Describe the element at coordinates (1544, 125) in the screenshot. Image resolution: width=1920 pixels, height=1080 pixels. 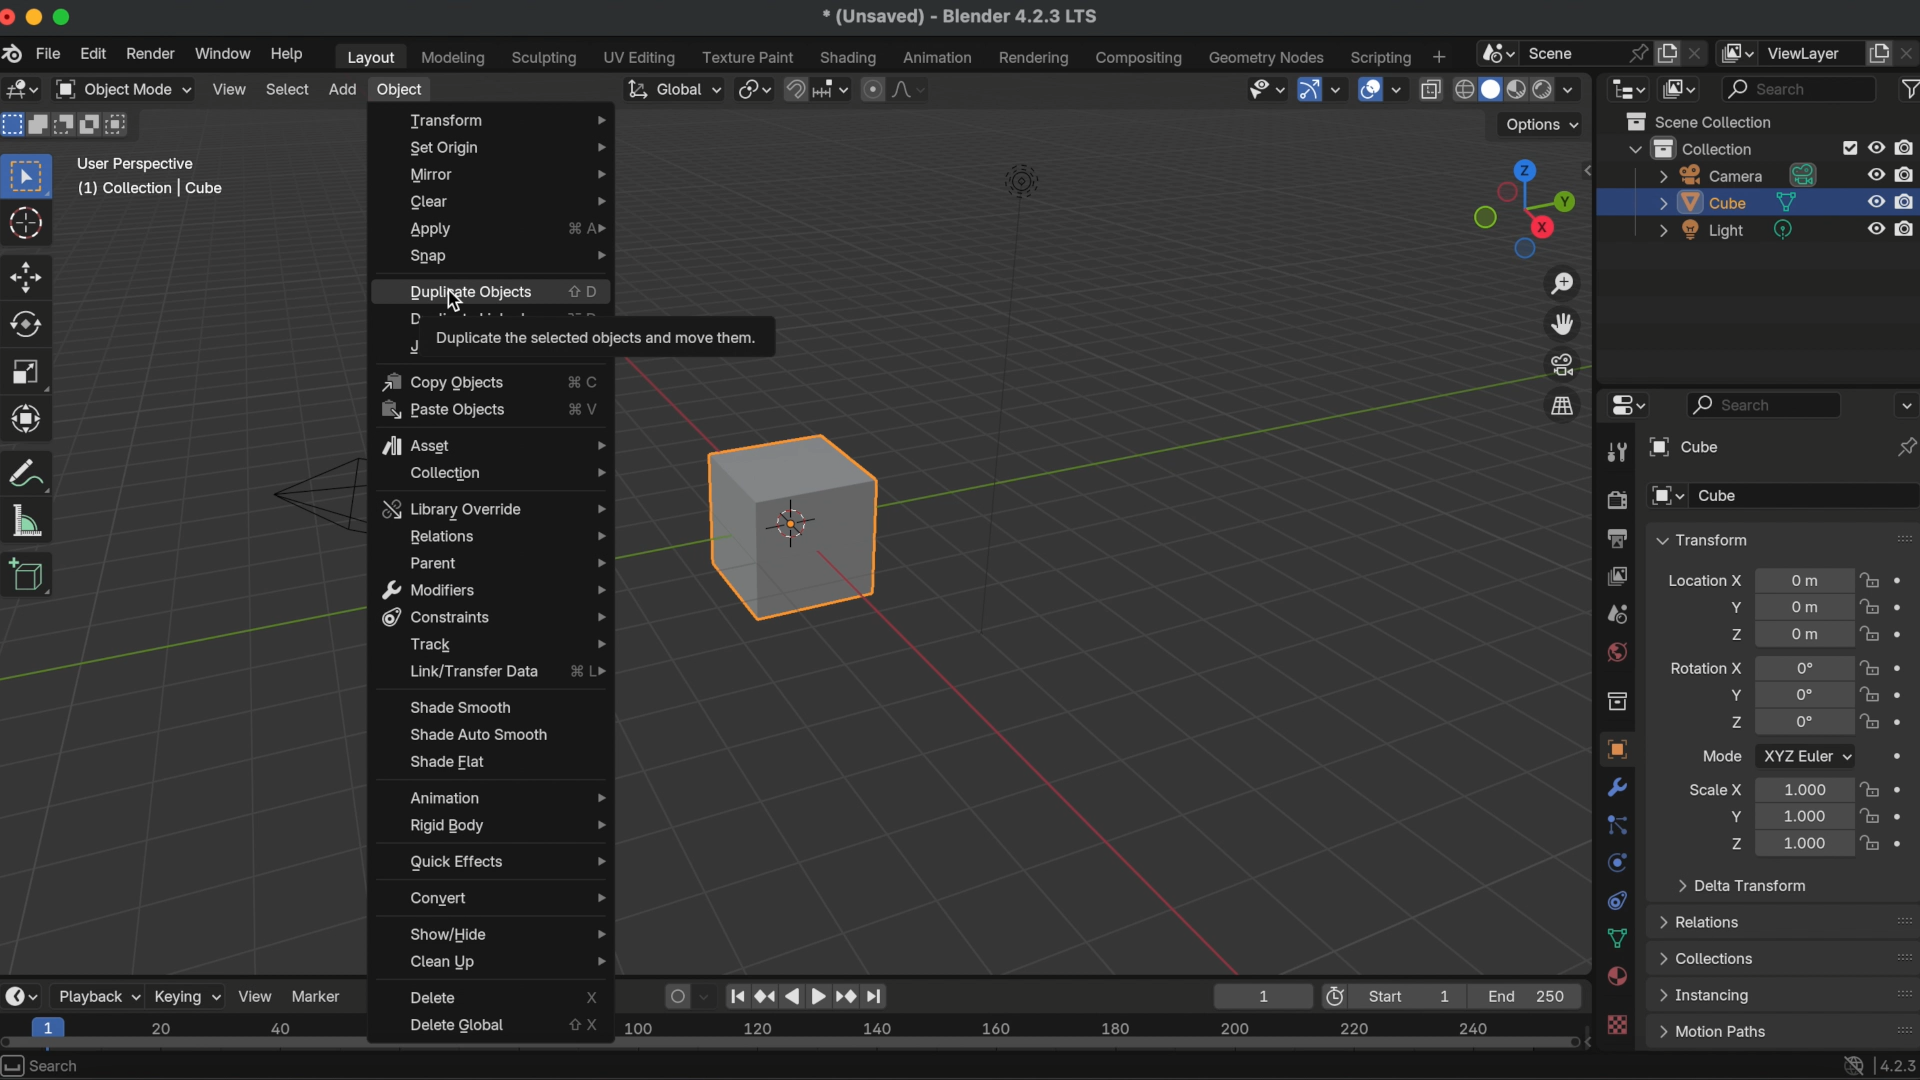
I see `options` at that location.